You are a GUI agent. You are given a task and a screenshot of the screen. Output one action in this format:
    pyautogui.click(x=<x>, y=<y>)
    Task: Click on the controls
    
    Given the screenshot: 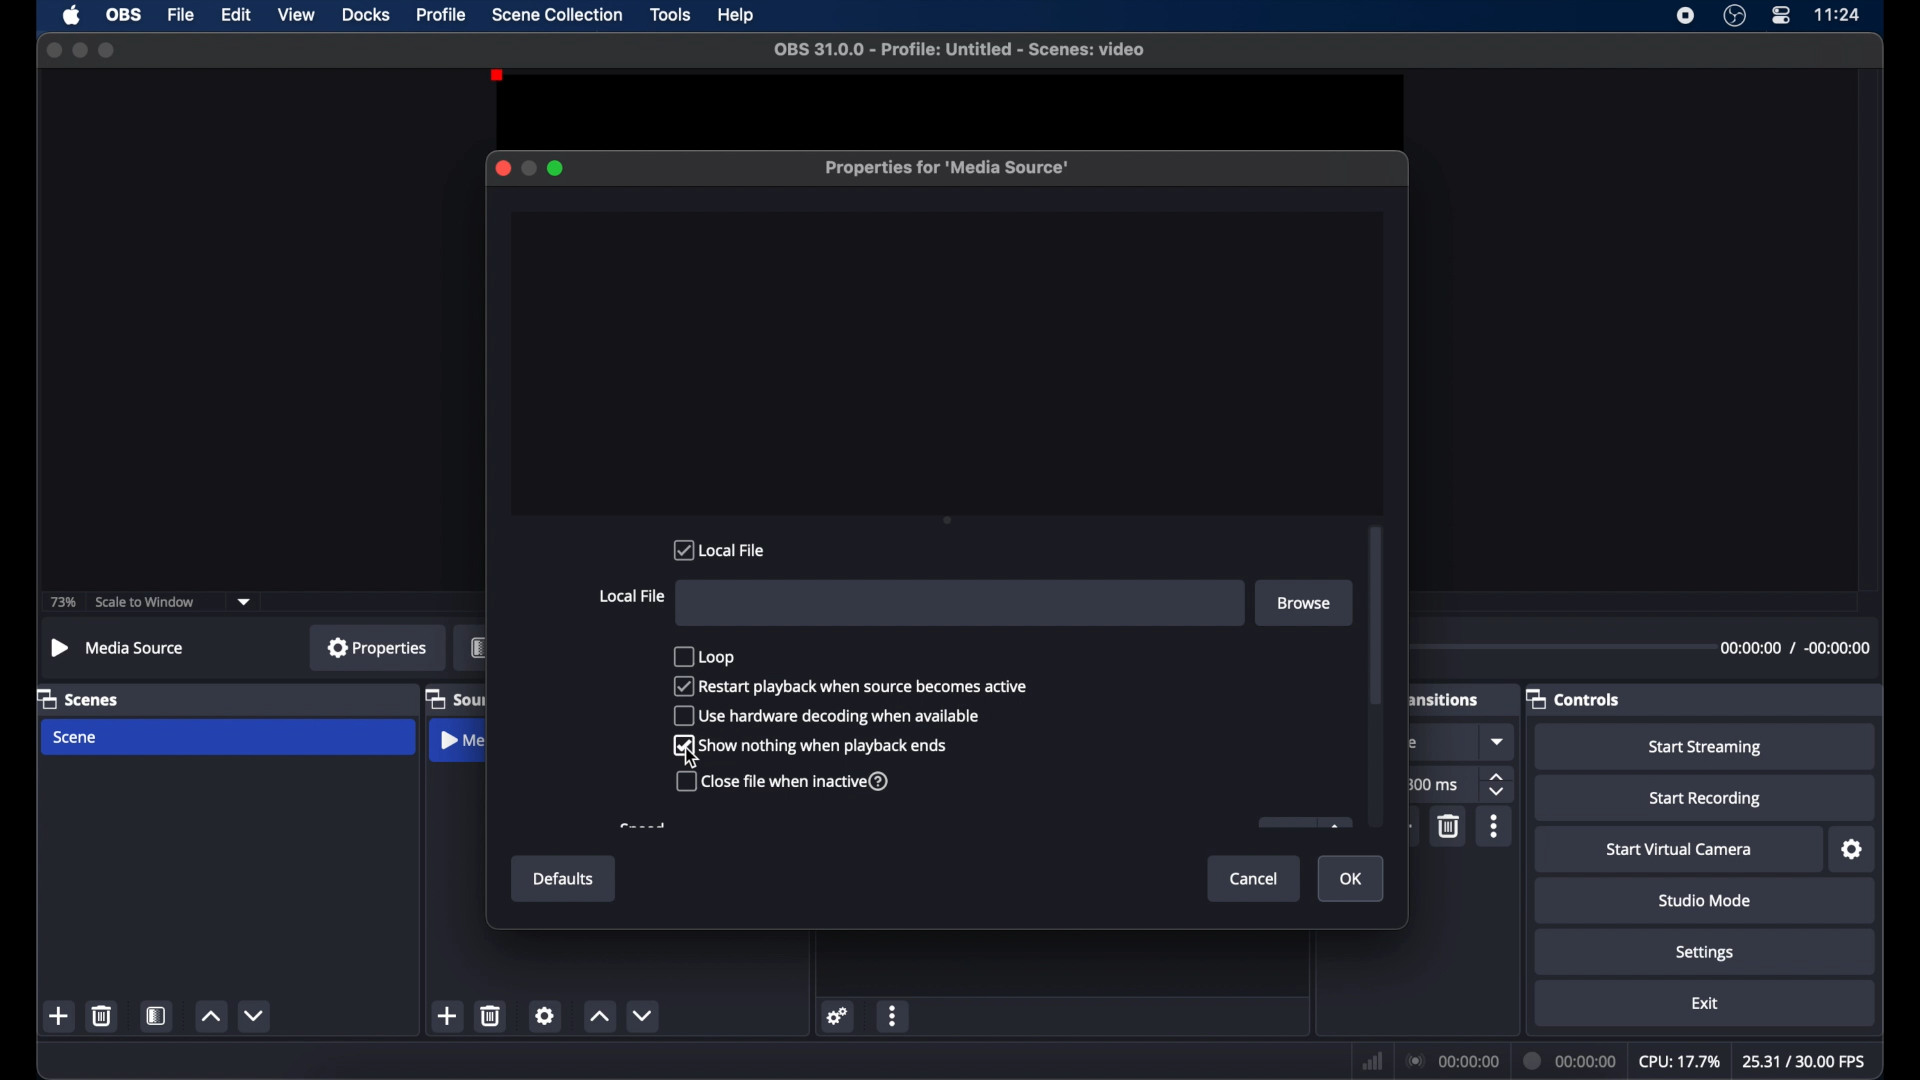 What is the action you would take?
    pyautogui.click(x=1574, y=700)
    